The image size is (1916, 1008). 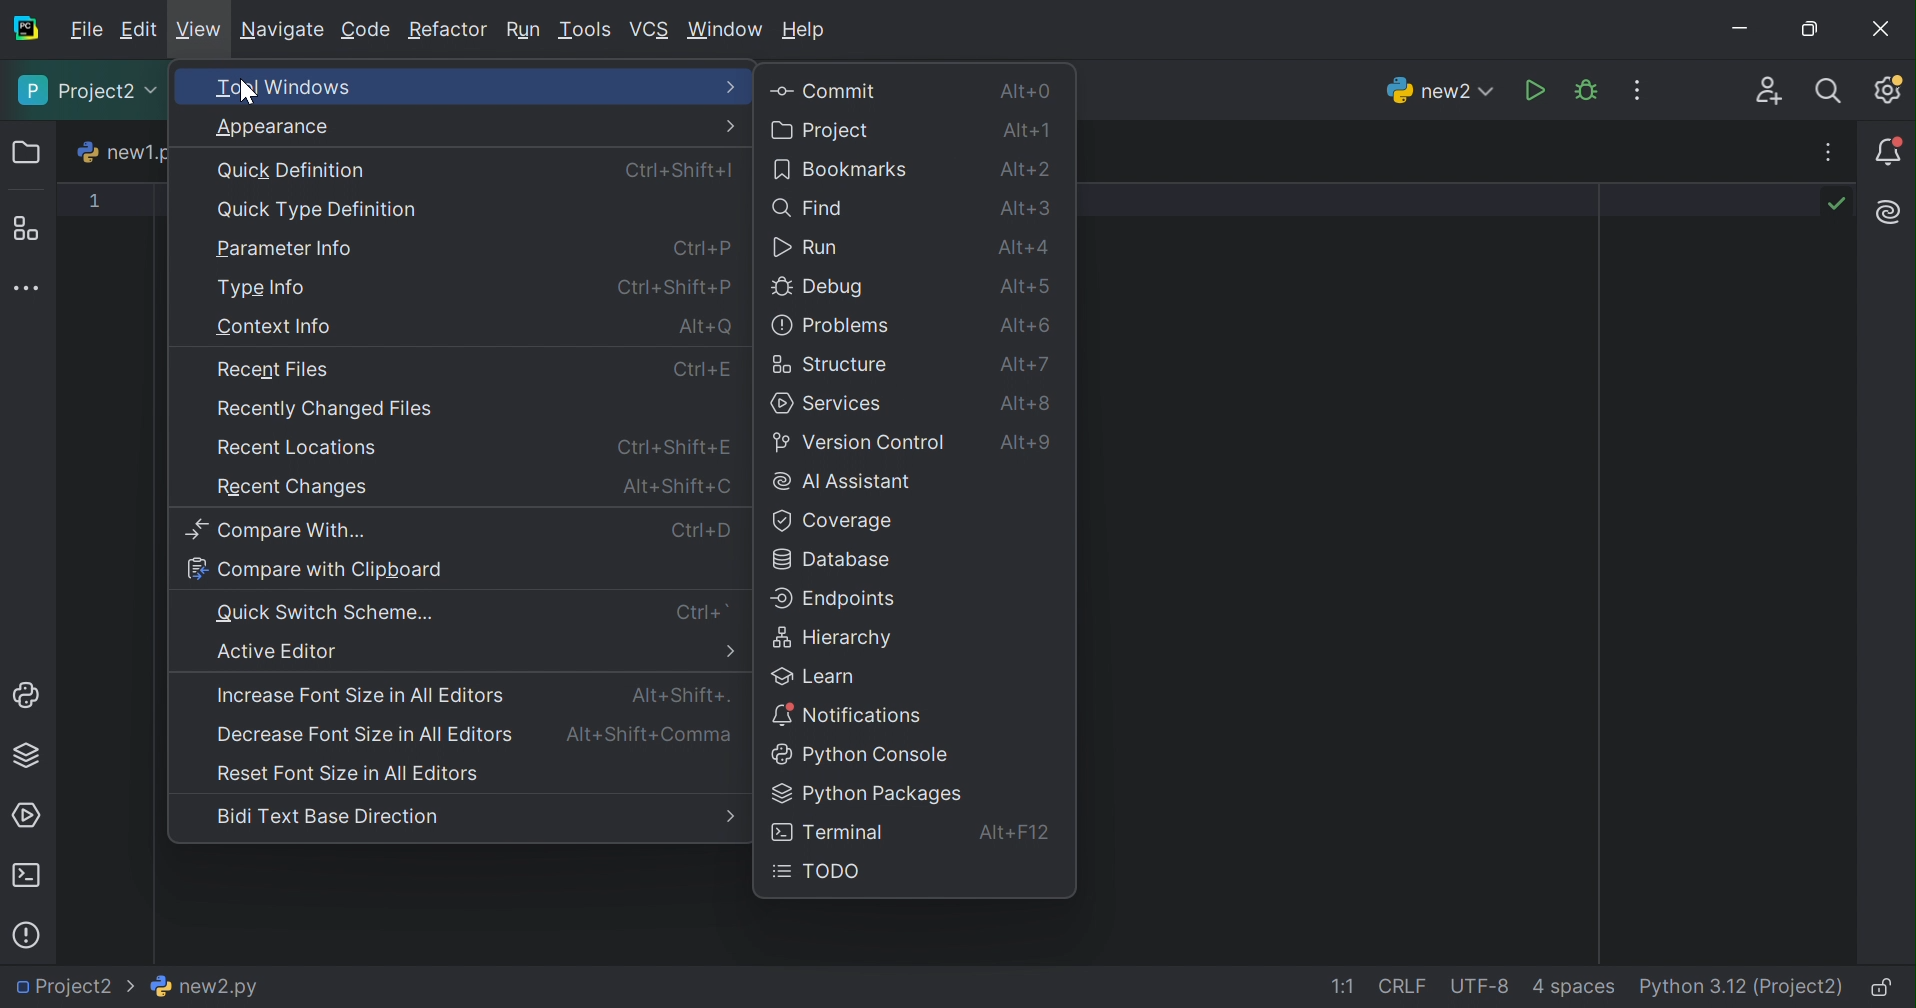 What do you see at coordinates (1020, 246) in the screenshot?
I see `Alt+4` at bounding box center [1020, 246].